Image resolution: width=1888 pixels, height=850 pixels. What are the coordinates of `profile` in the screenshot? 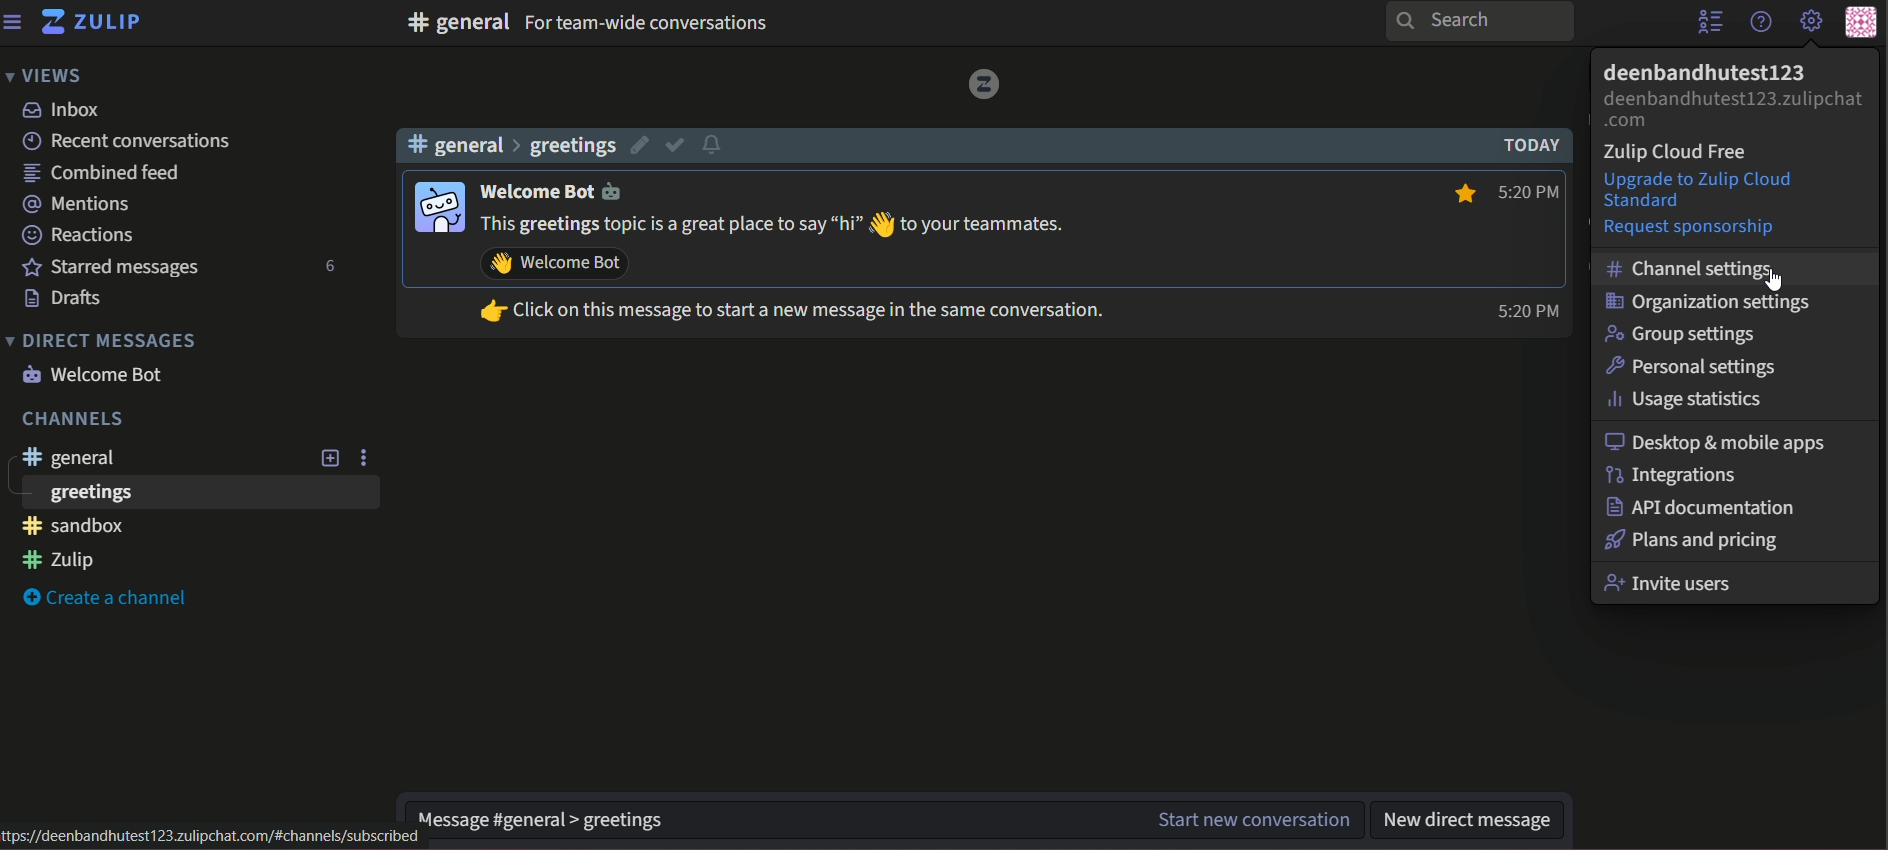 It's located at (1867, 21).